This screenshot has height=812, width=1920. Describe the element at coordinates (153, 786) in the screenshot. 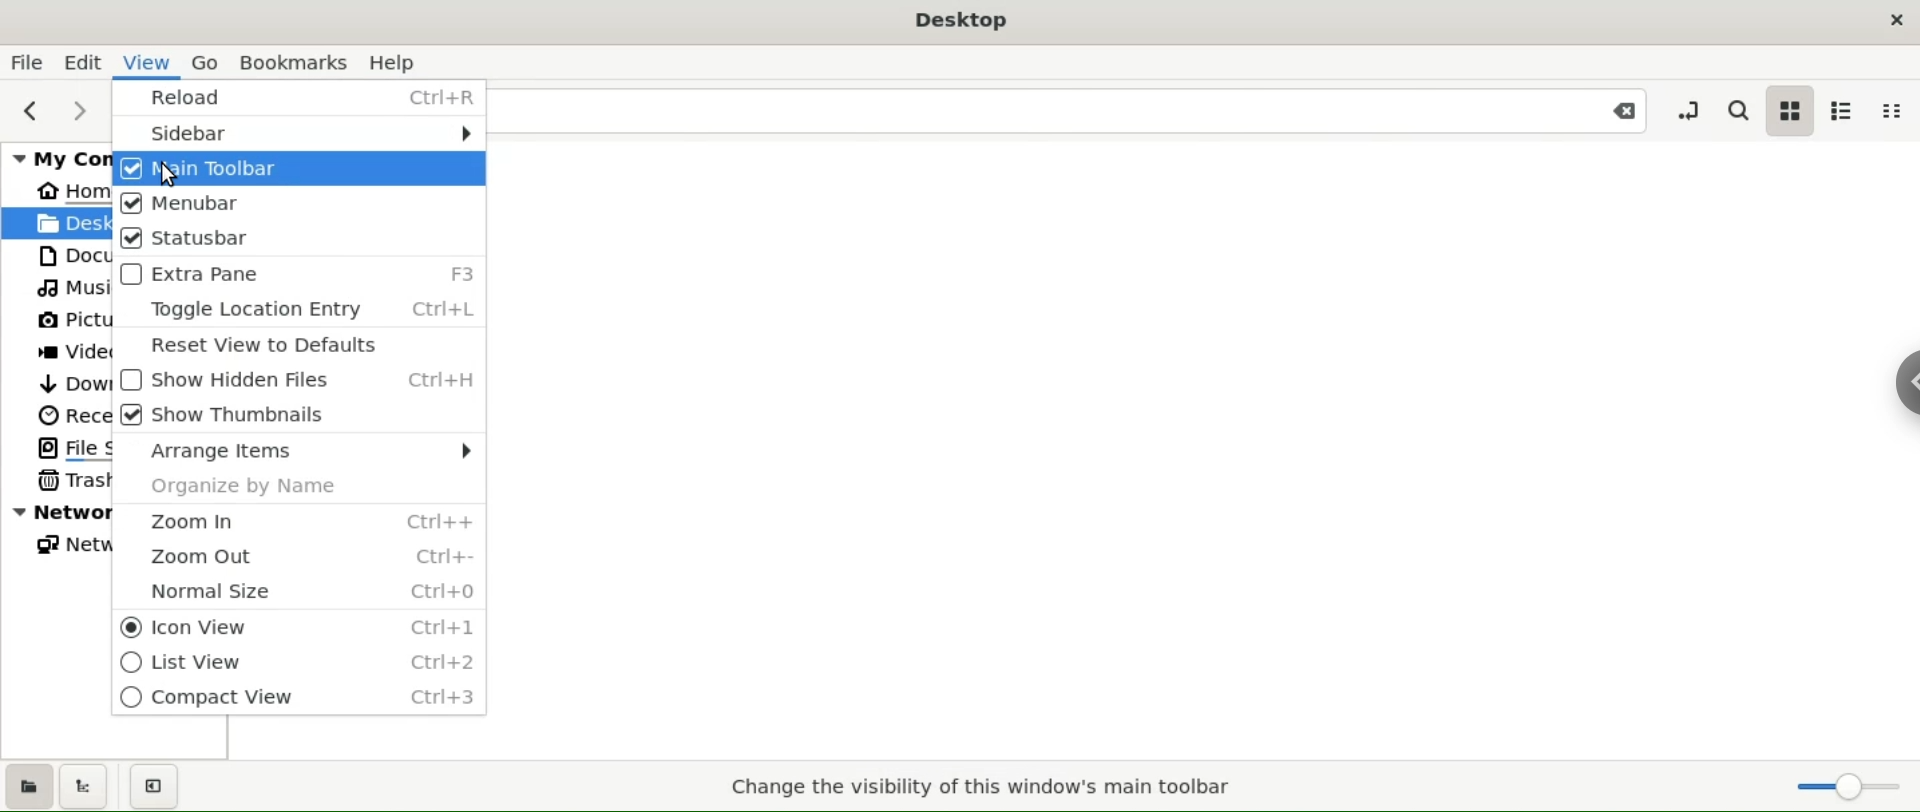

I see `close sidebar` at that location.